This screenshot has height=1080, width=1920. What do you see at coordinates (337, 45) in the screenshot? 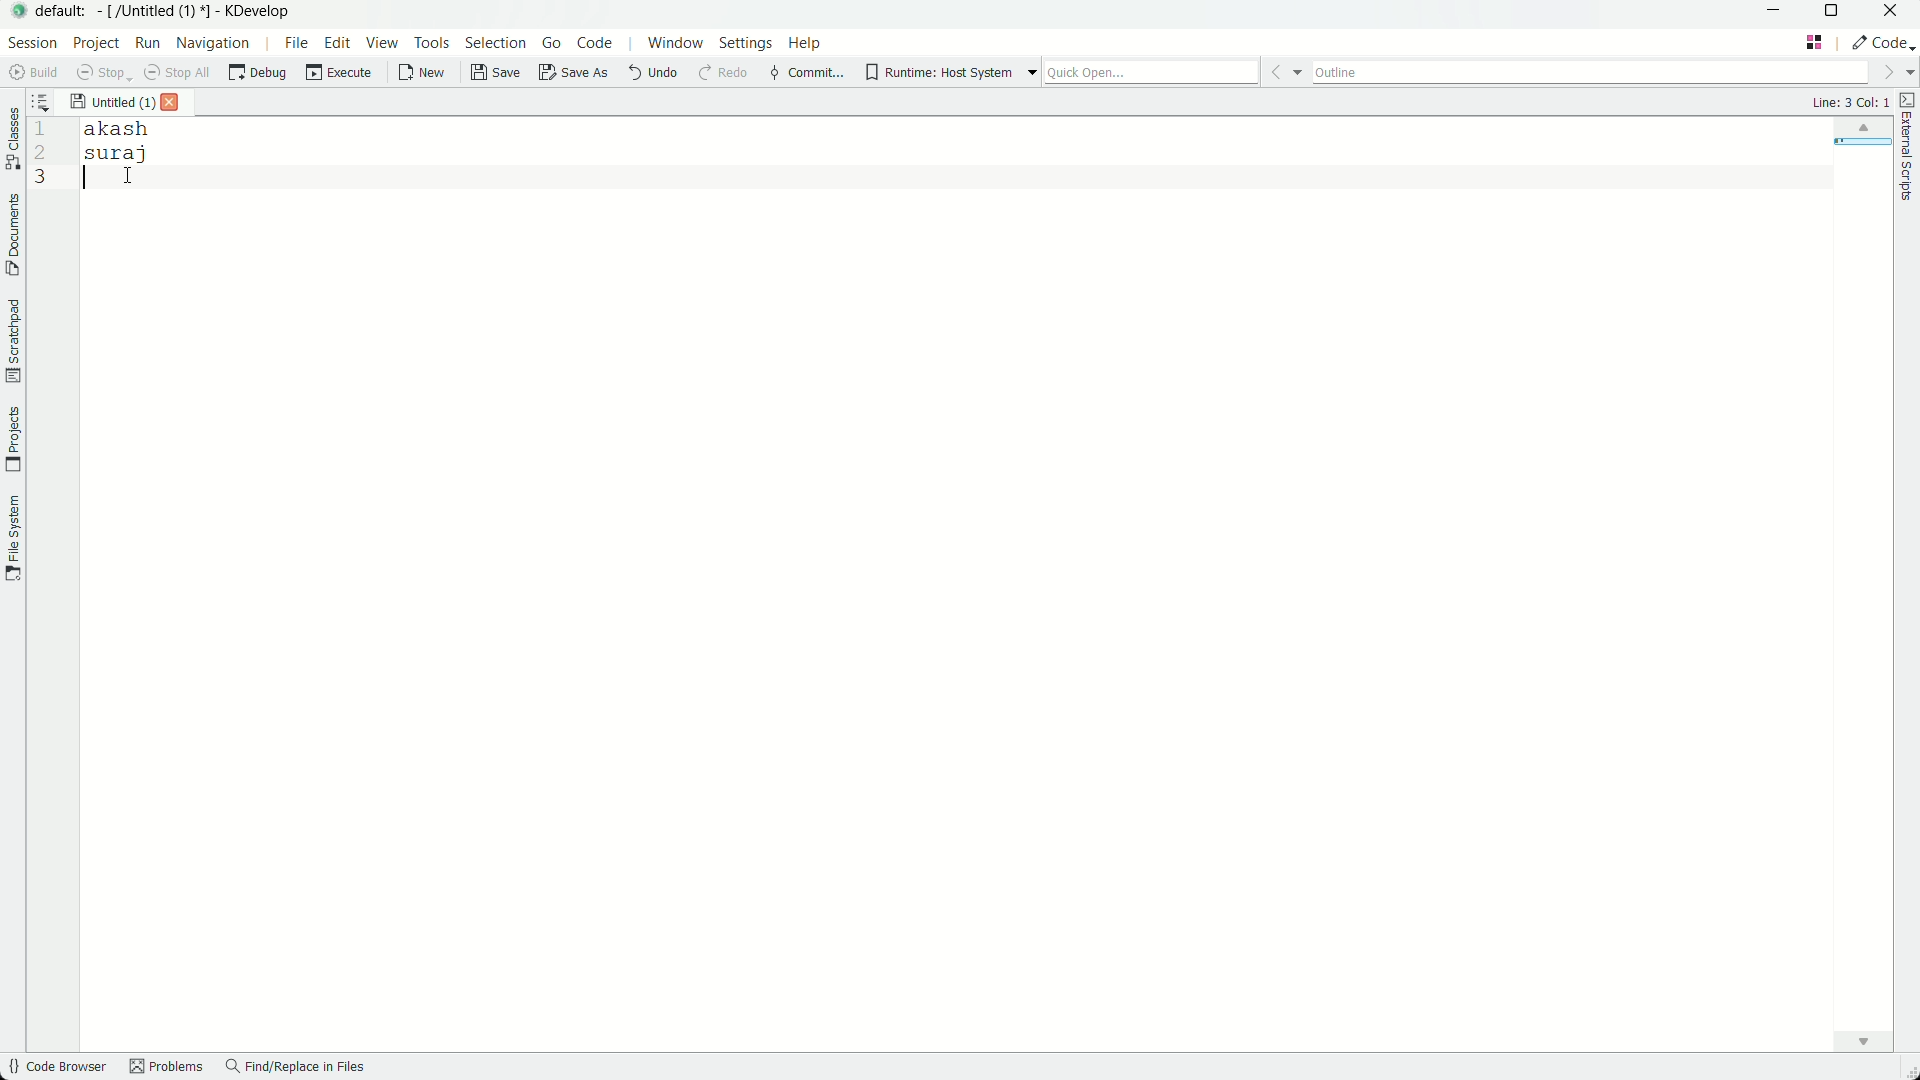
I see `edit menu ` at bounding box center [337, 45].